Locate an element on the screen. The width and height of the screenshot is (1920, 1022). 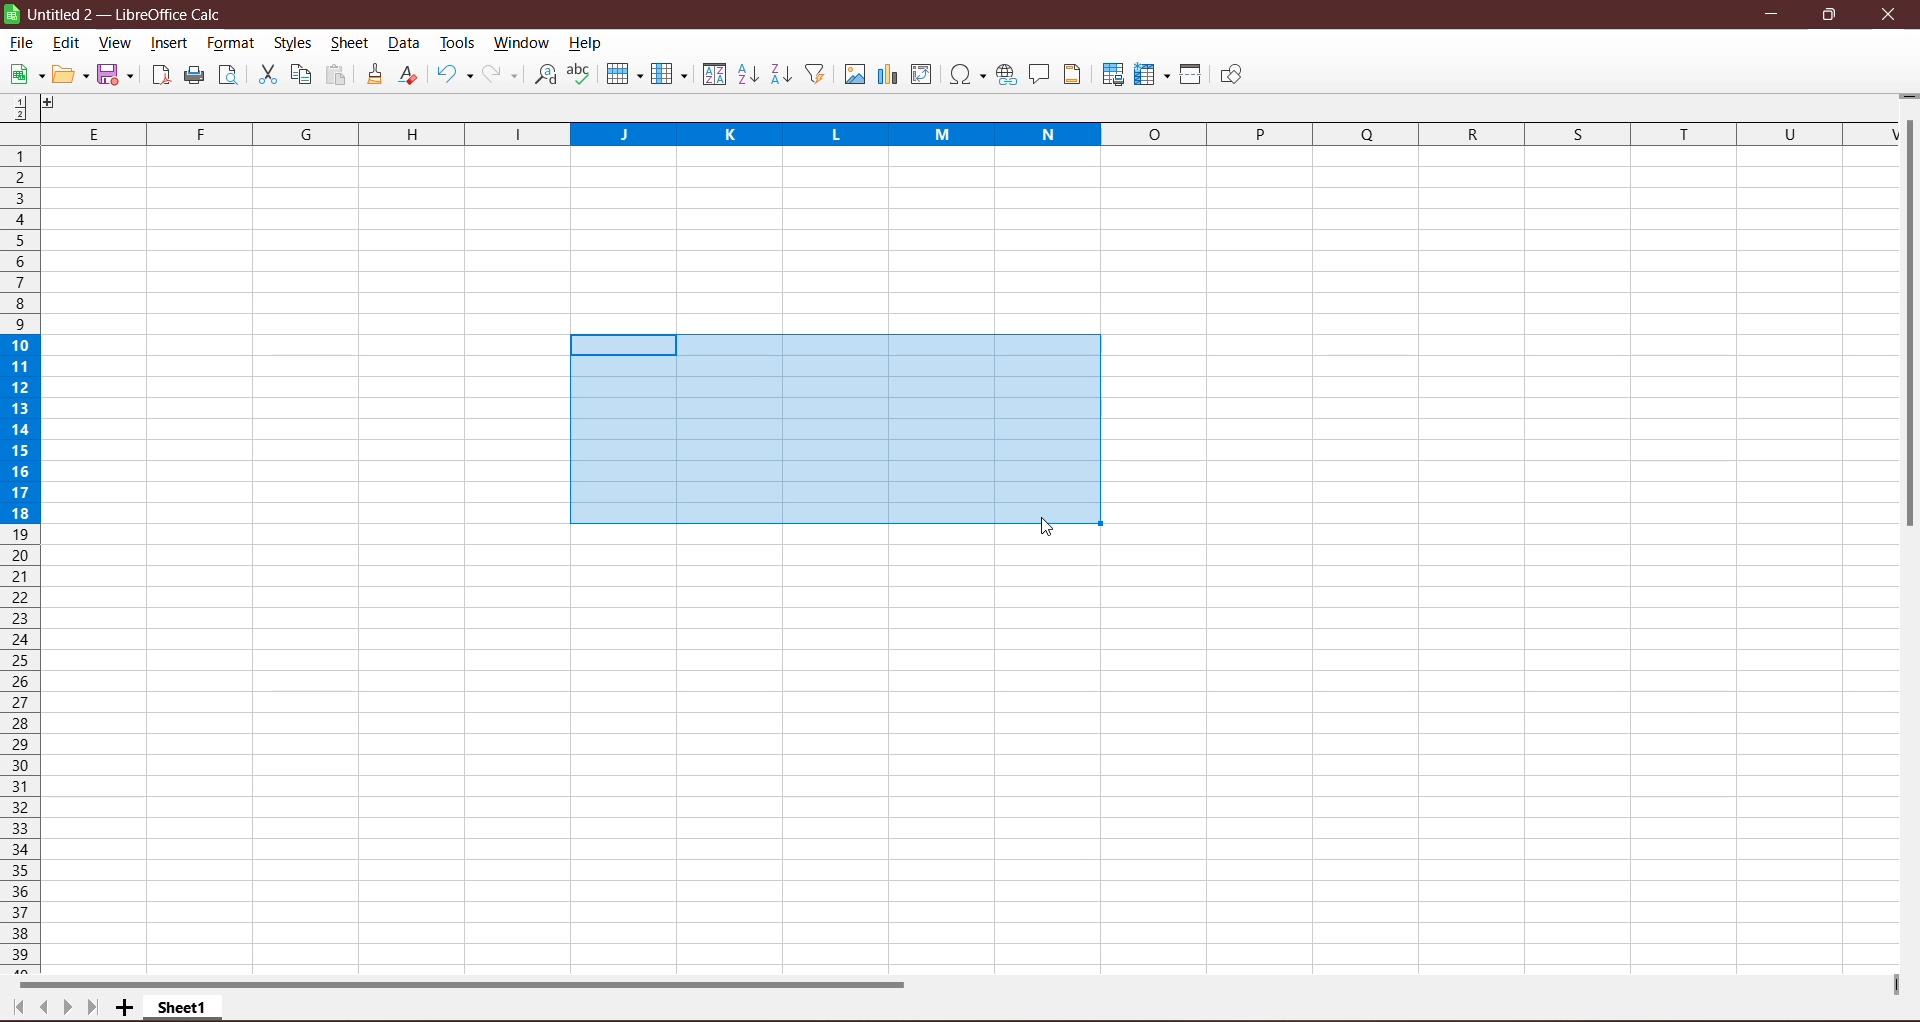
Freeze Rows and Columns is located at coordinates (1153, 75).